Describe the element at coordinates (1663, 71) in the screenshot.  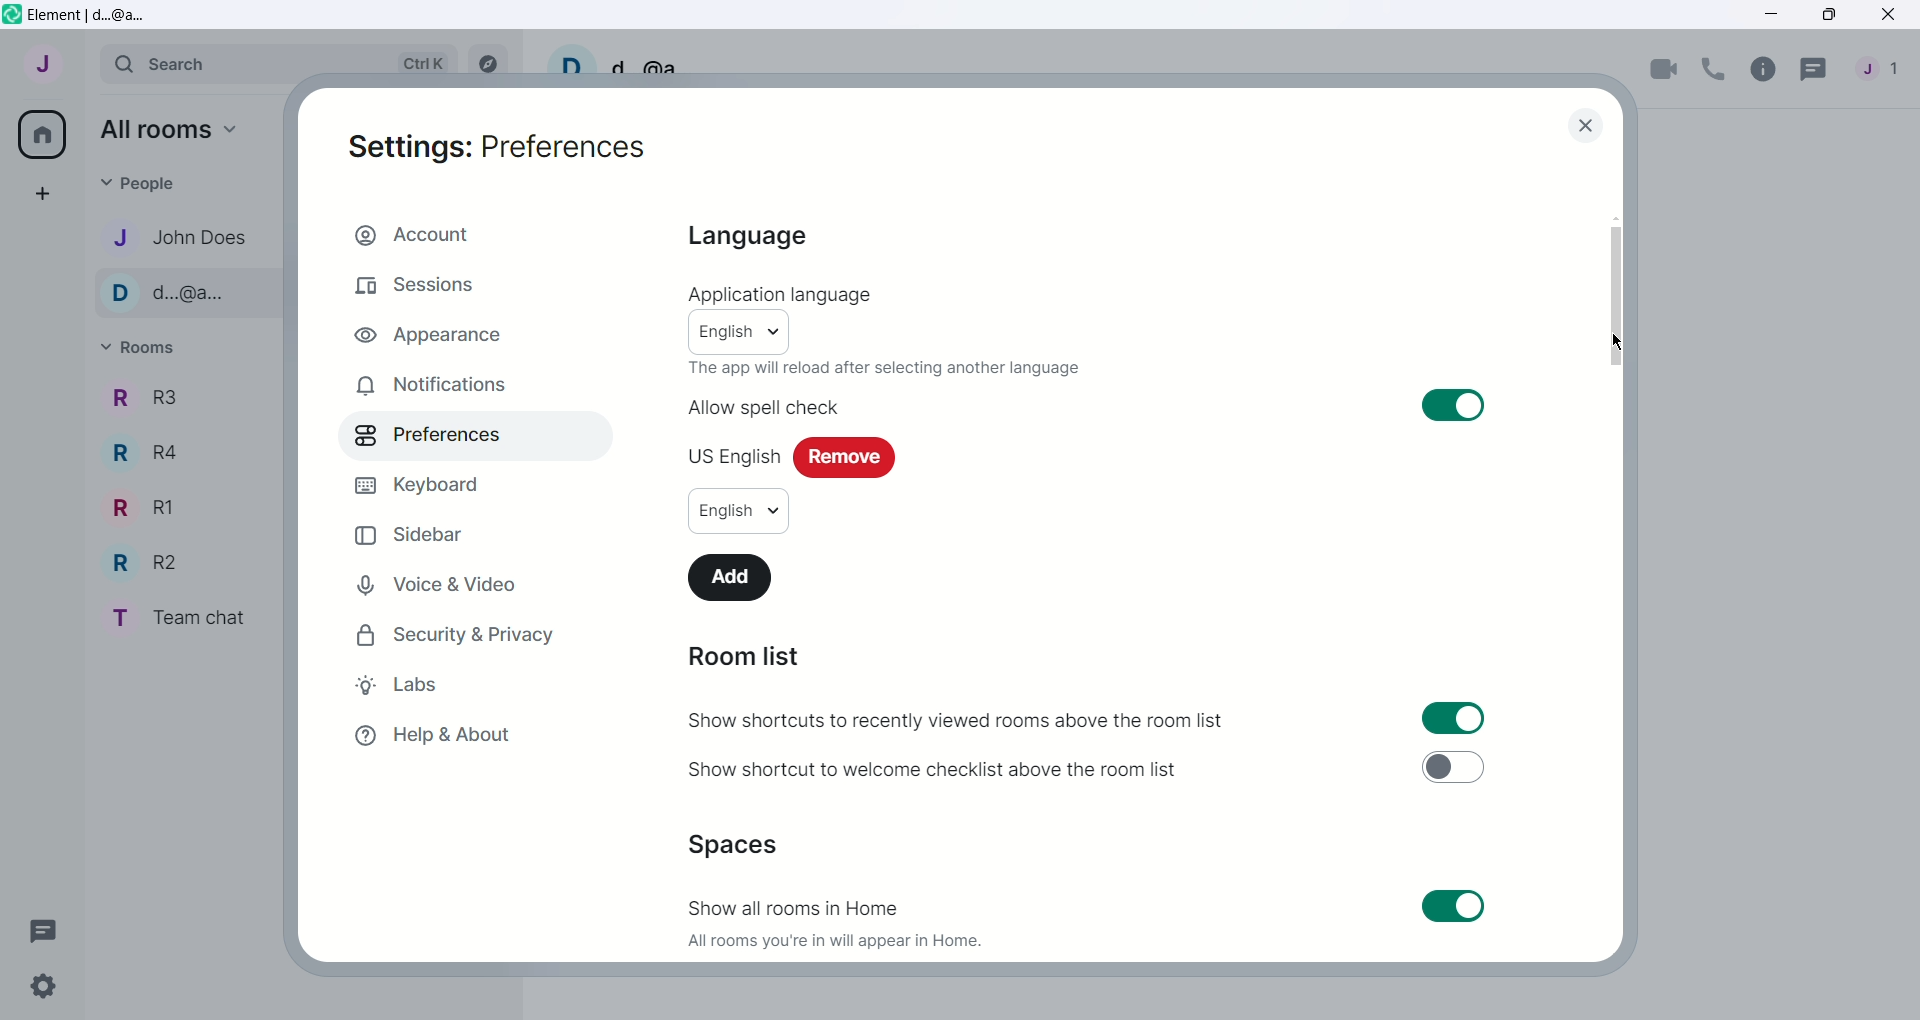
I see `Video call` at that location.